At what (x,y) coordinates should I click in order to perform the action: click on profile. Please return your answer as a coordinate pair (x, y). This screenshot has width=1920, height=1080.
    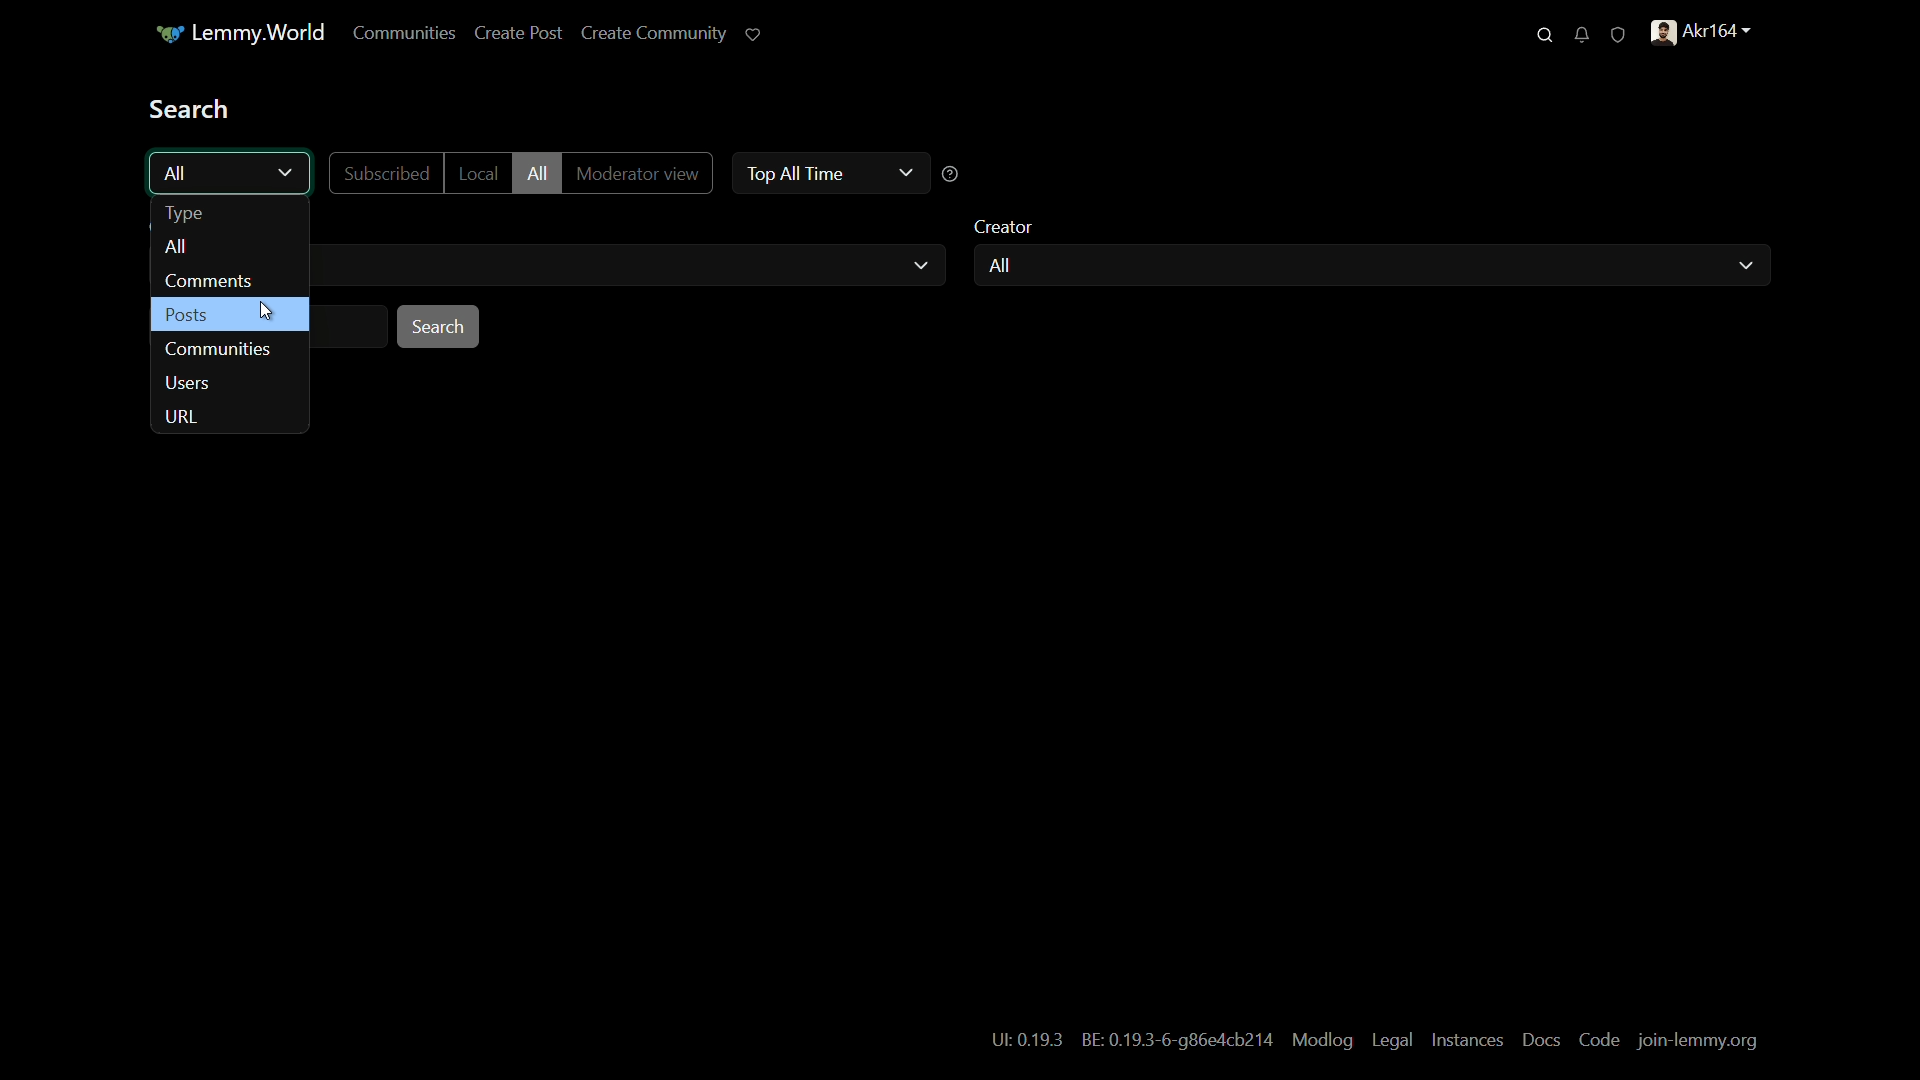
    Looking at the image, I should click on (1705, 32).